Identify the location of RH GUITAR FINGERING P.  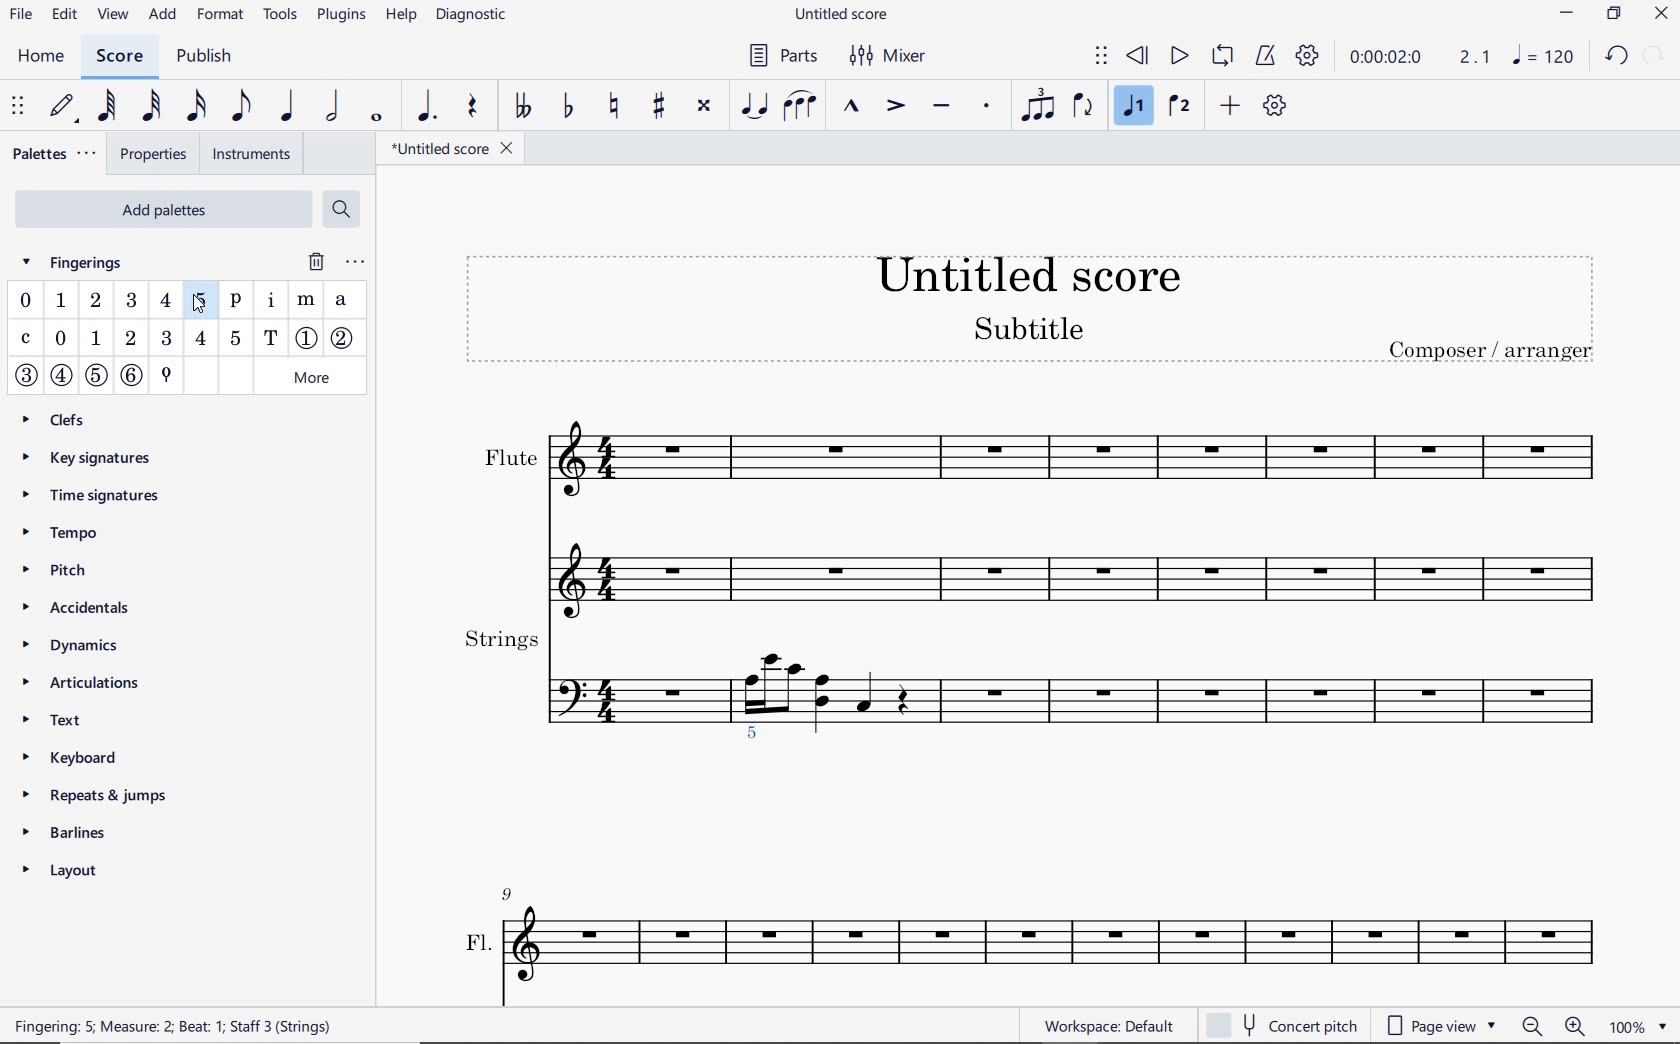
(236, 303).